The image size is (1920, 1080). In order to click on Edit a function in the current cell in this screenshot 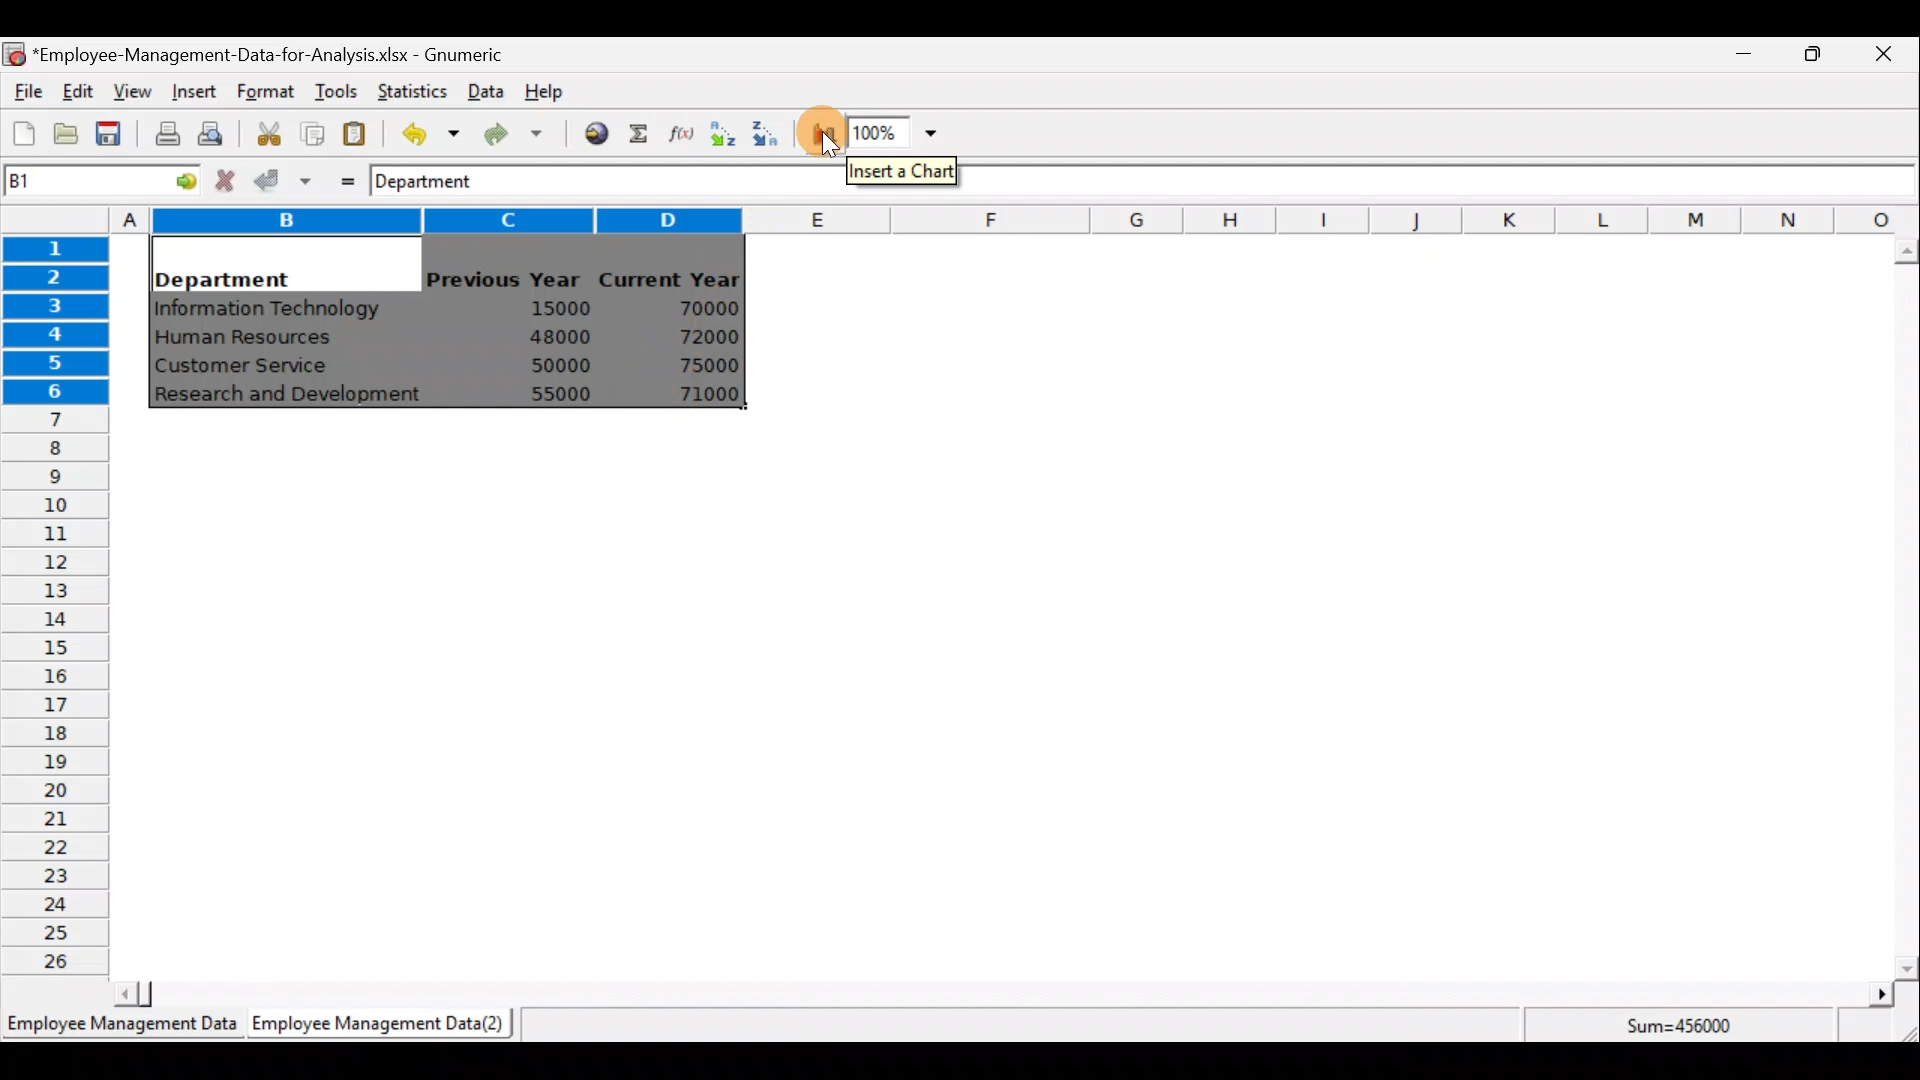, I will do `click(680, 132)`.